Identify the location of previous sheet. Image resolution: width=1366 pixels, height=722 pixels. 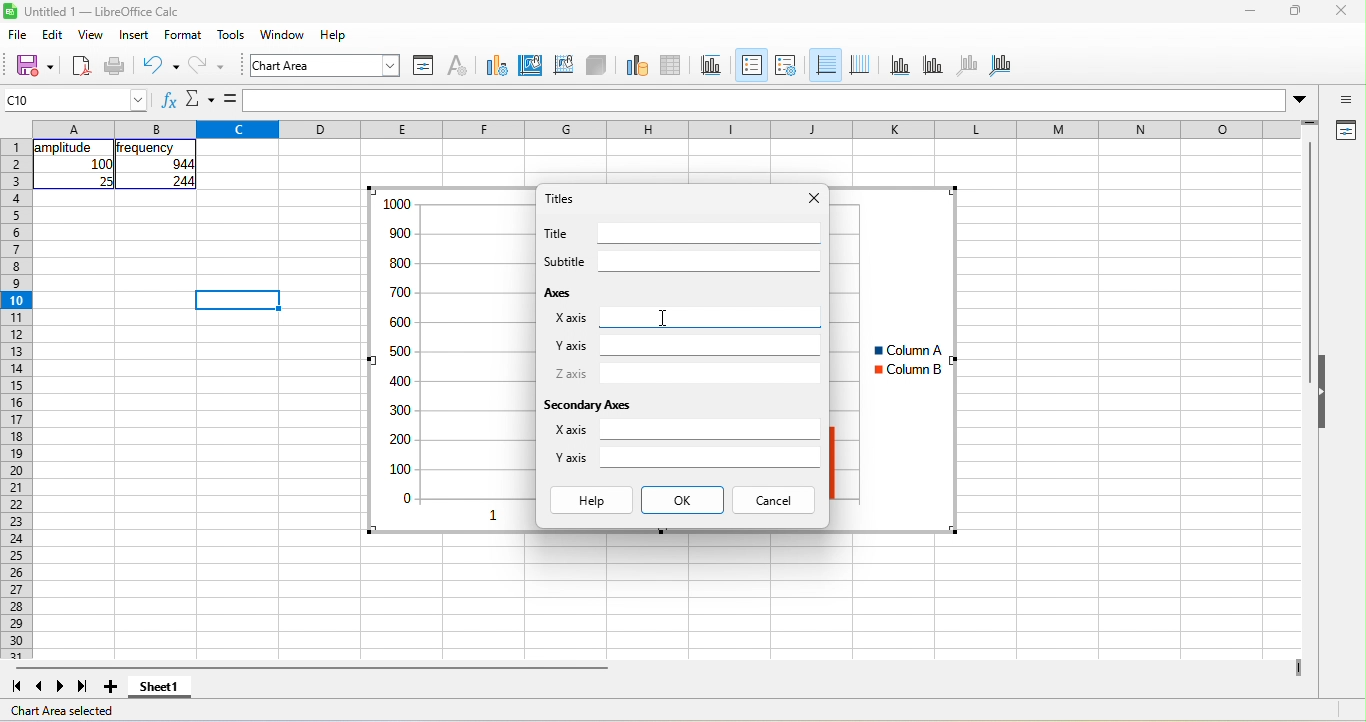
(40, 687).